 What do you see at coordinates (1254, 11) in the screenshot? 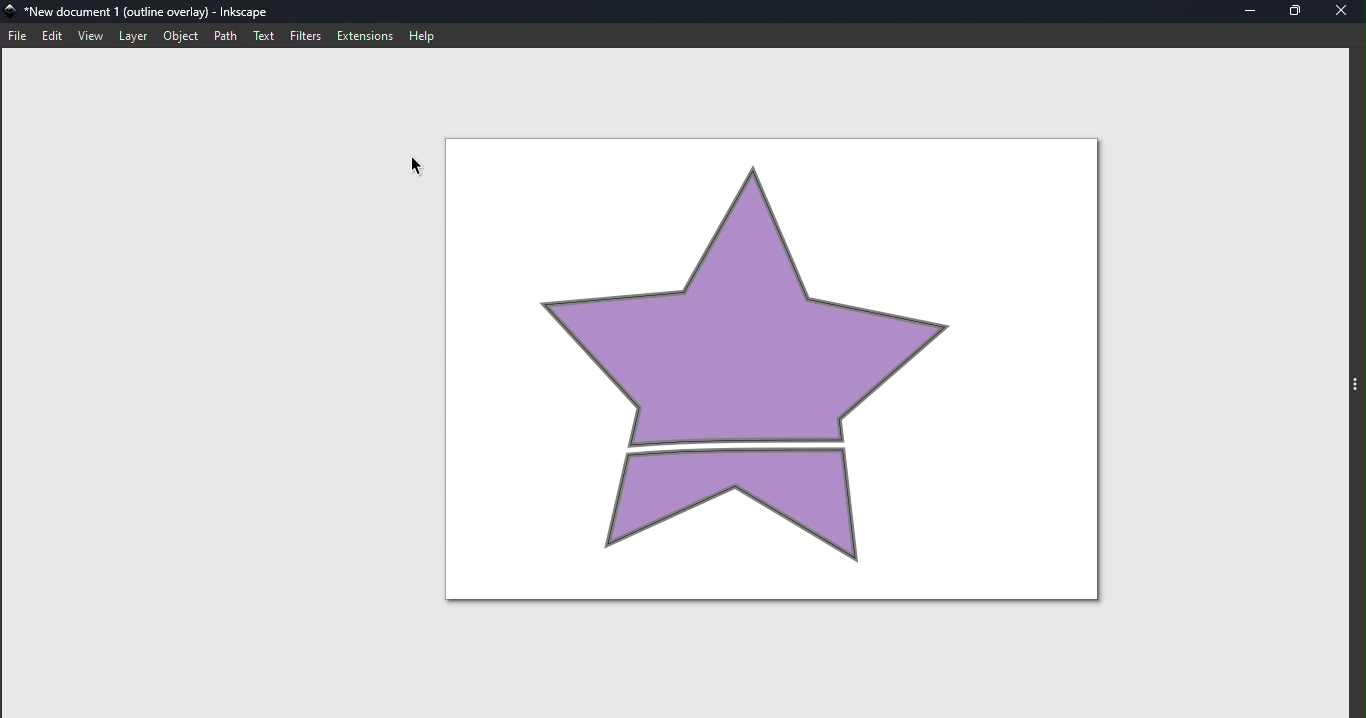
I see `Minimize` at bounding box center [1254, 11].